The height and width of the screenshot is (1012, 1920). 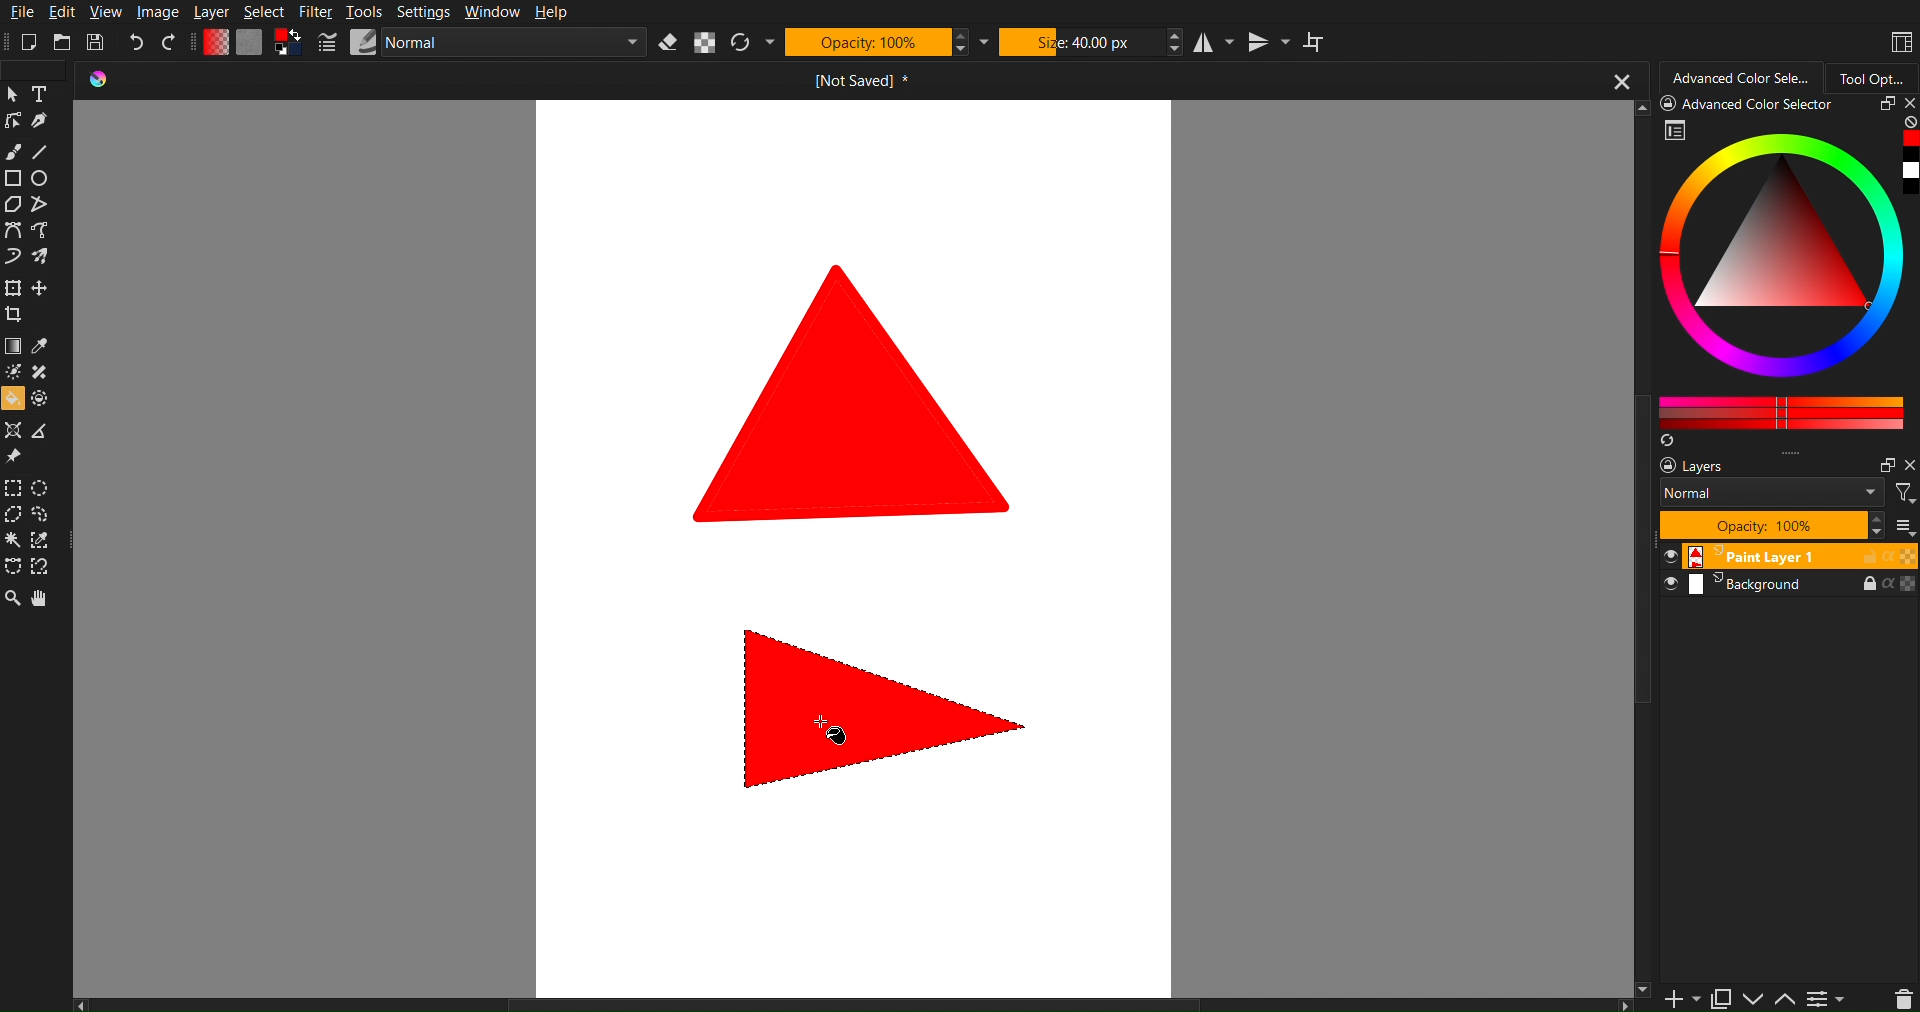 I want to click on Alpha, so click(x=703, y=46).